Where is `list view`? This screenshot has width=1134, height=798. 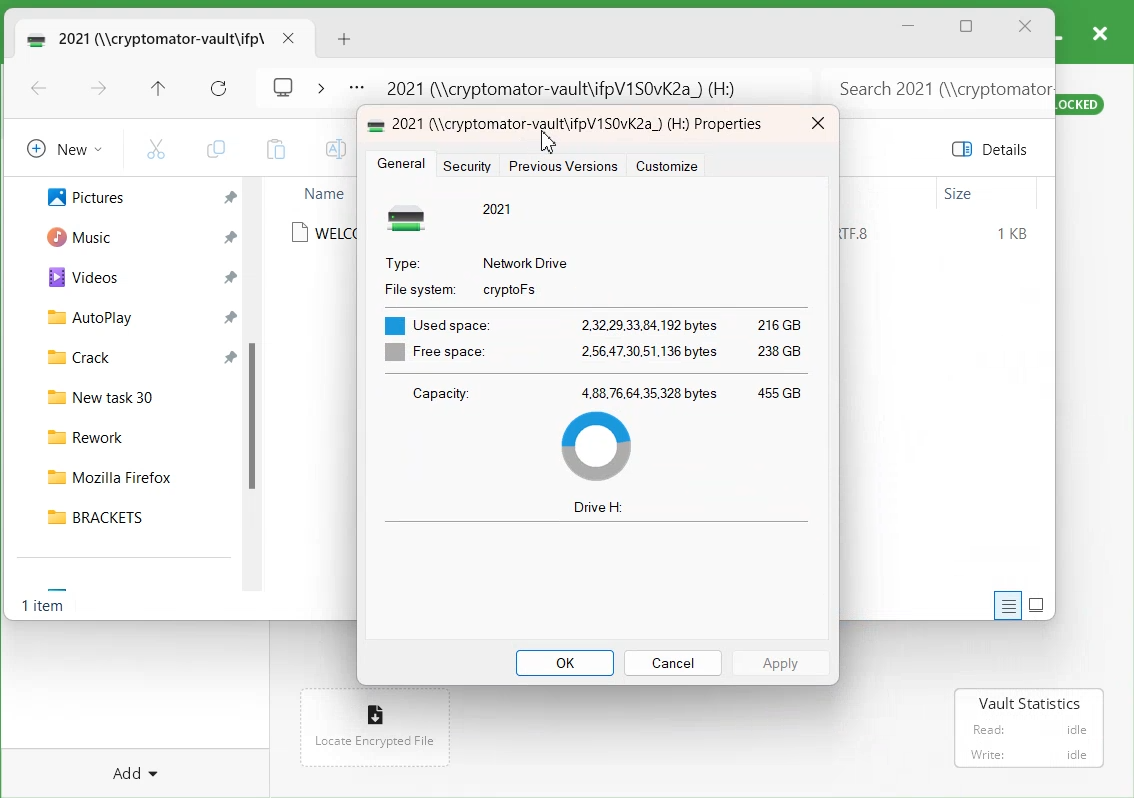 list view is located at coordinates (1004, 606).